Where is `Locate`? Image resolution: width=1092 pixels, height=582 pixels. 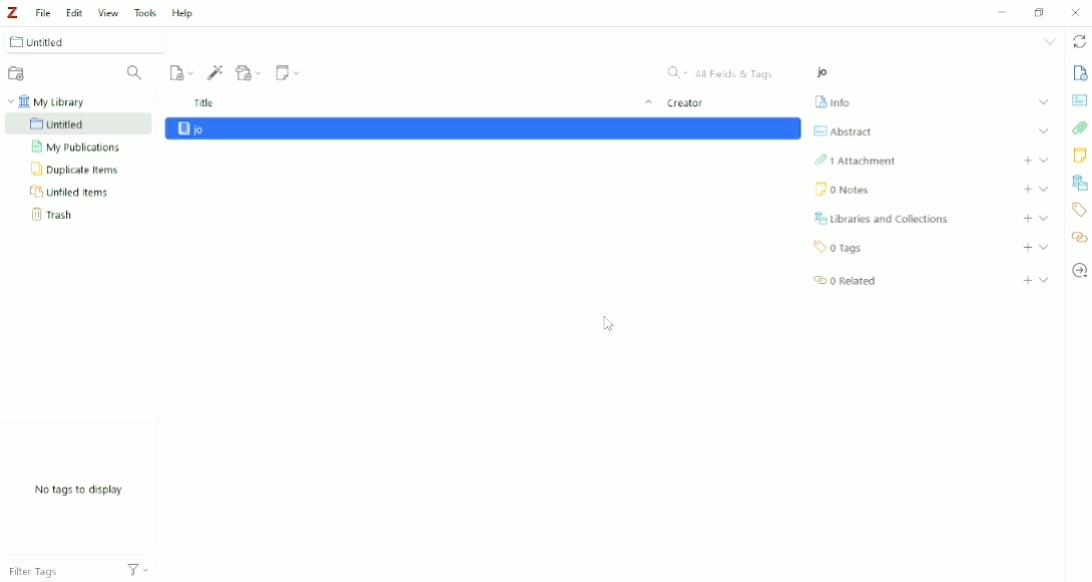 Locate is located at coordinates (1079, 272).